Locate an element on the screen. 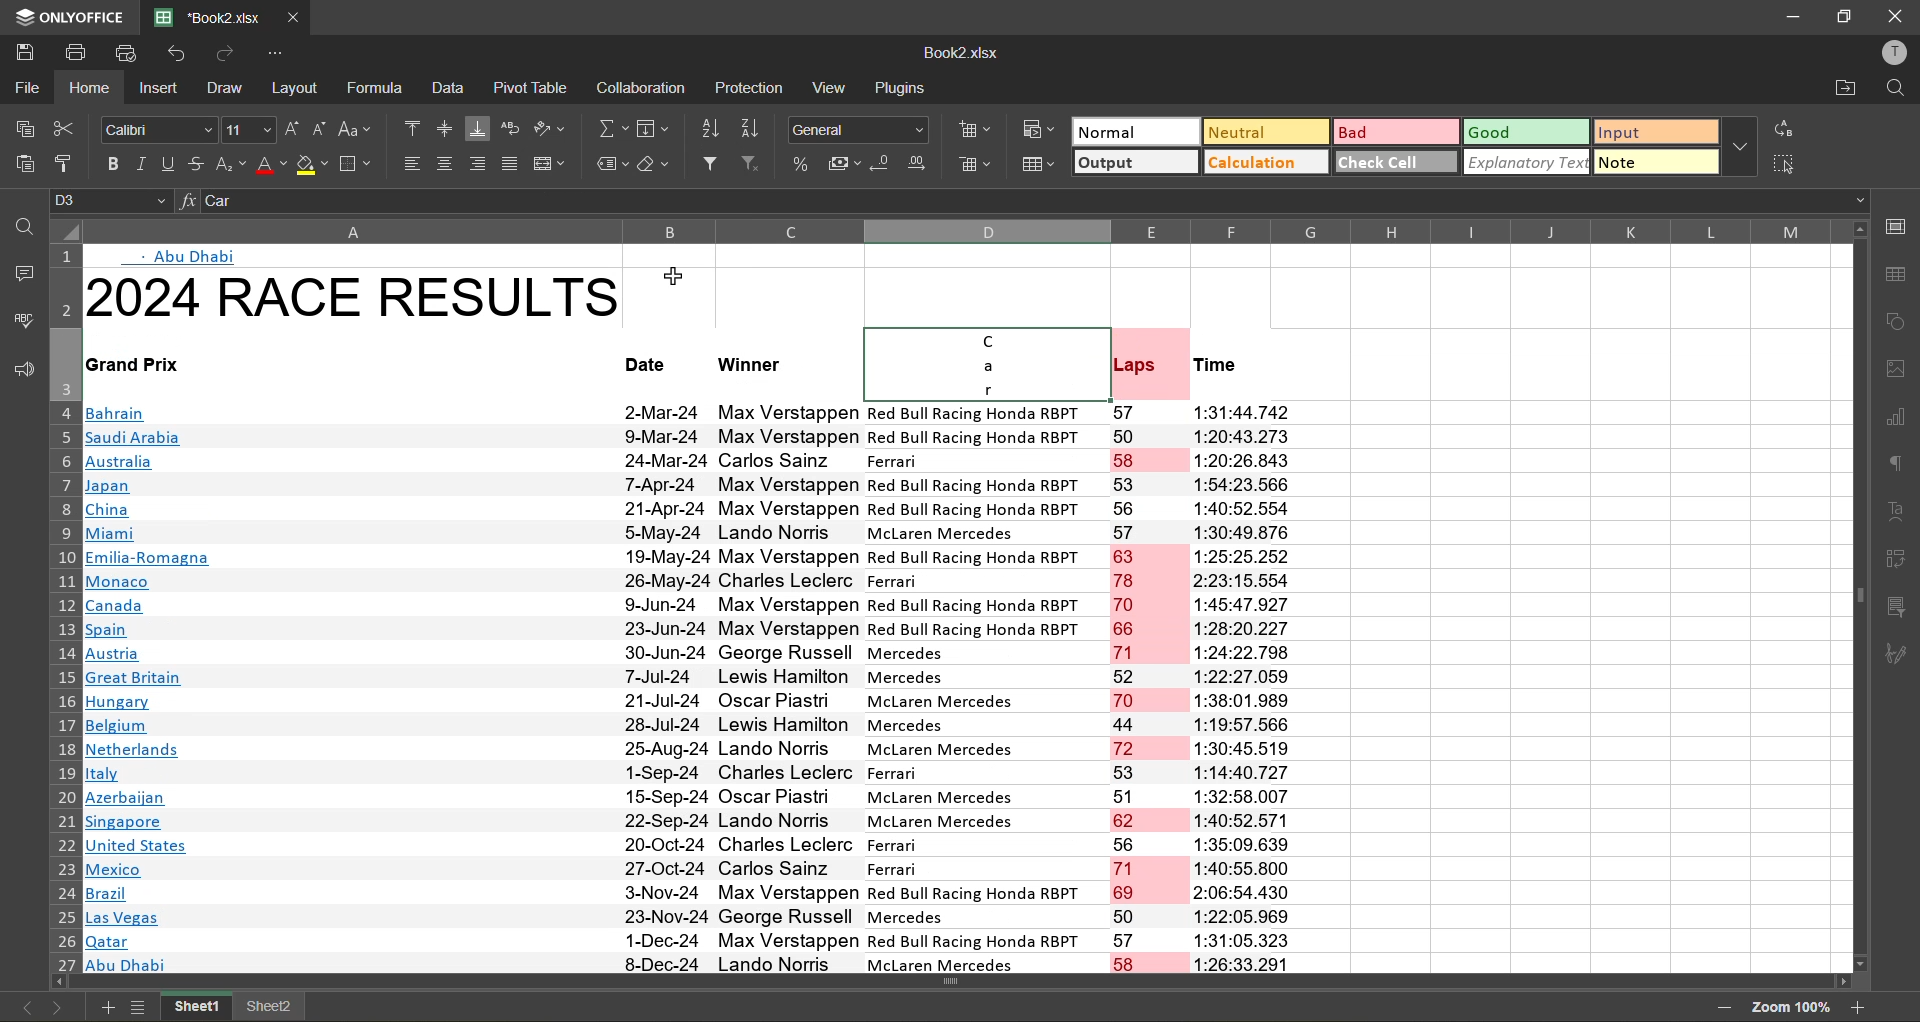 Image resolution: width=1920 pixels, height=1022 pixels. insert cells is located at coordinates (973, 131).